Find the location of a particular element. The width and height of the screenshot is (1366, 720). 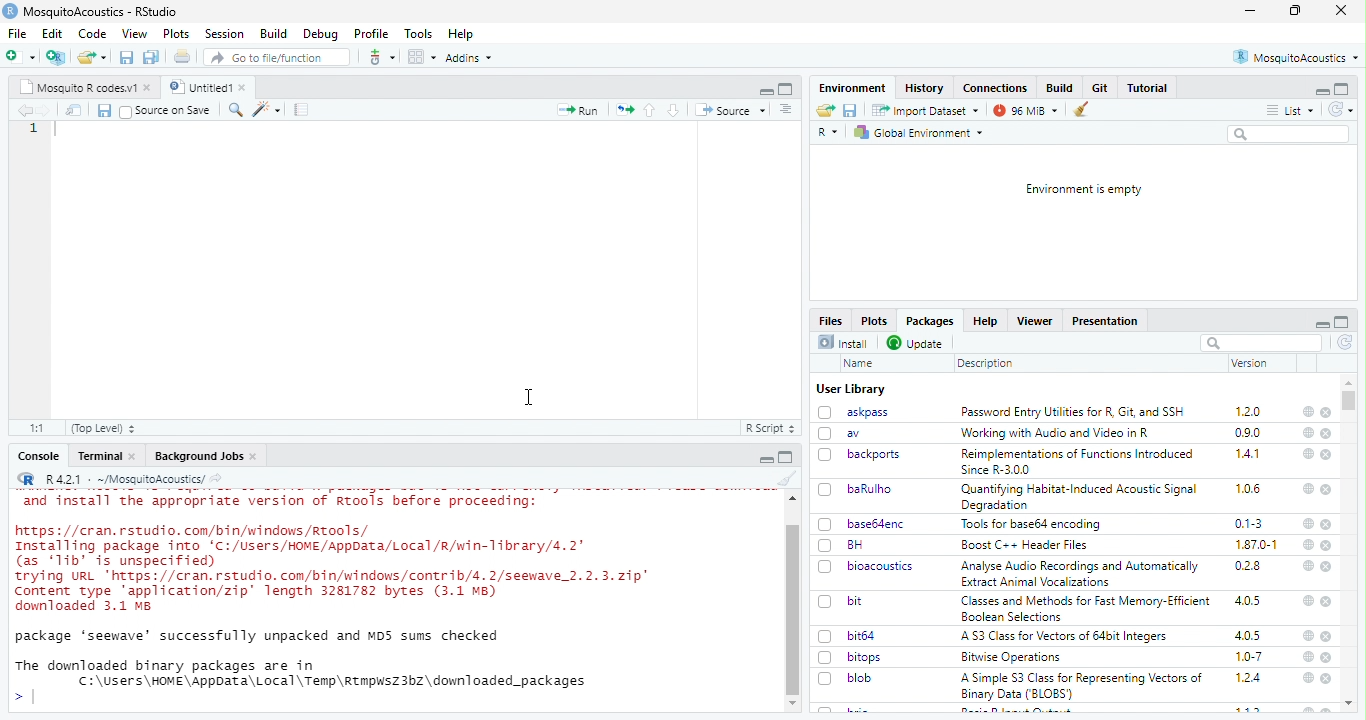

tool is located at coordinates (380, 57).